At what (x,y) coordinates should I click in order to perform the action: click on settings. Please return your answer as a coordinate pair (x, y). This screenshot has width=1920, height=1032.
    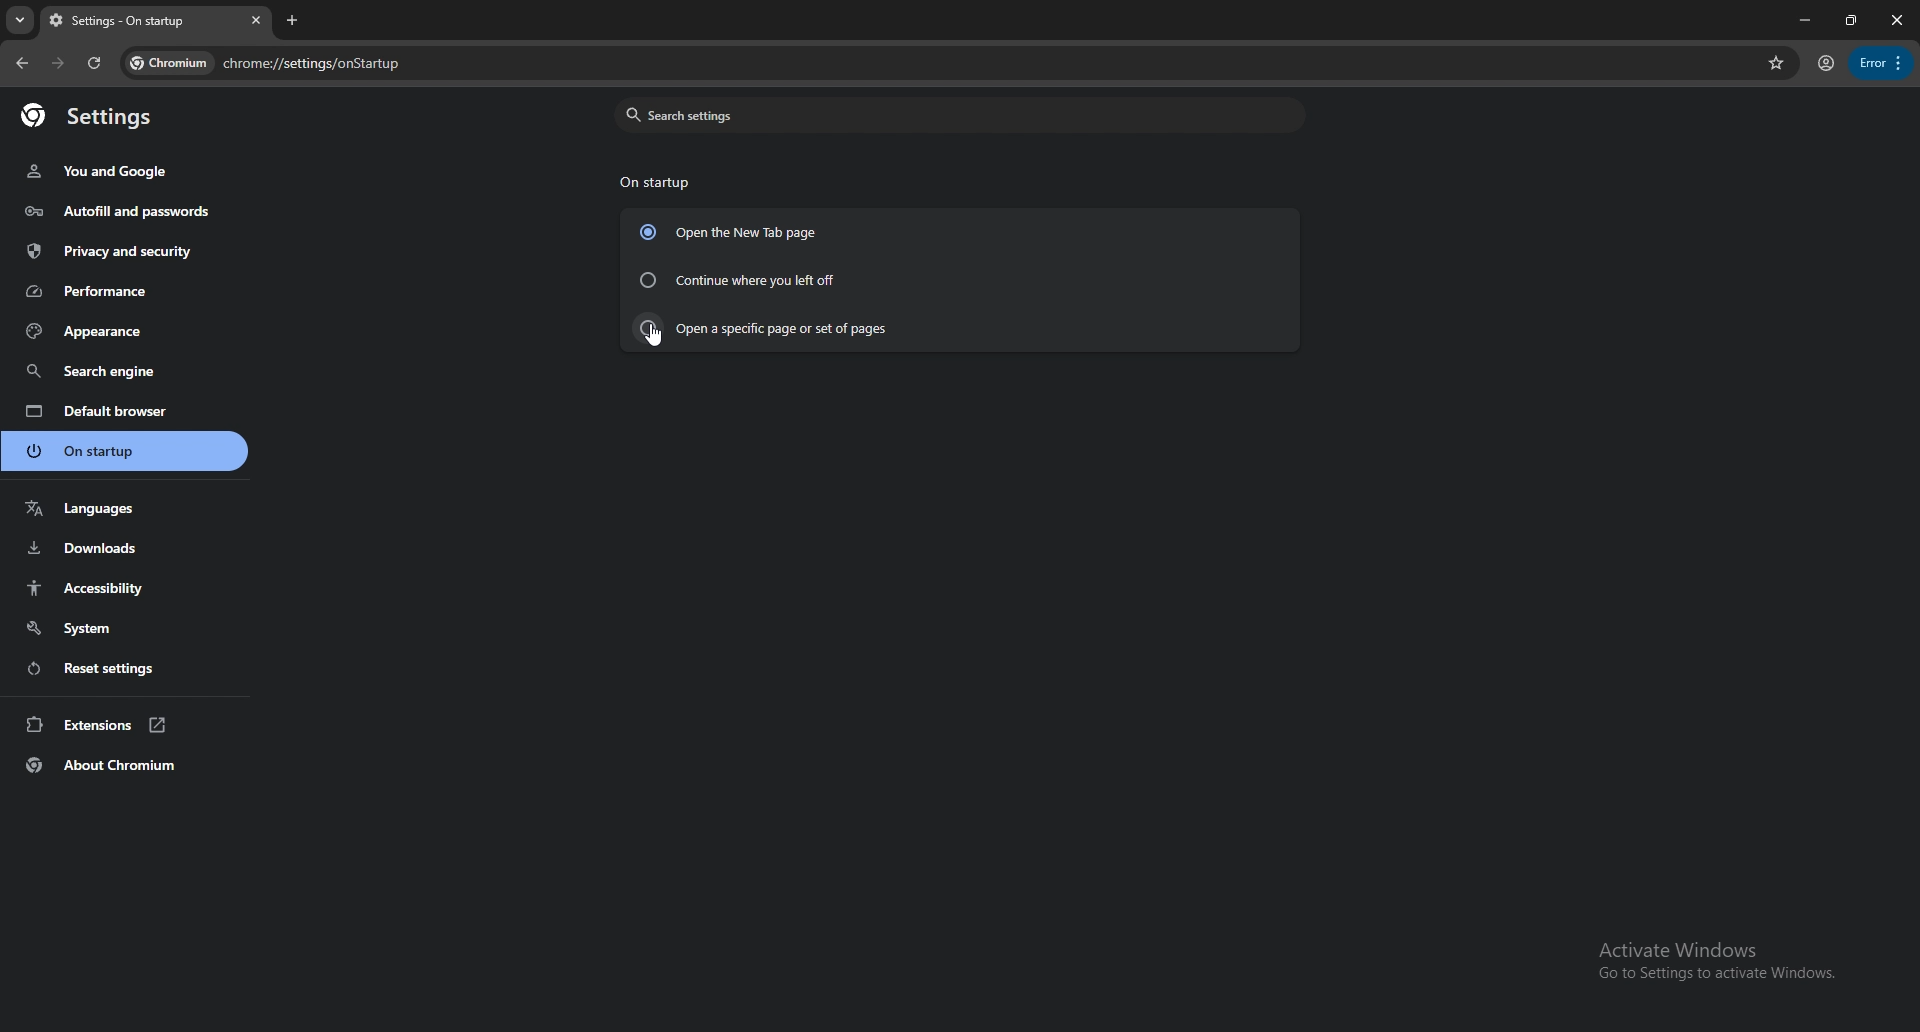
    Looking at the image, I should click on (102, 118).